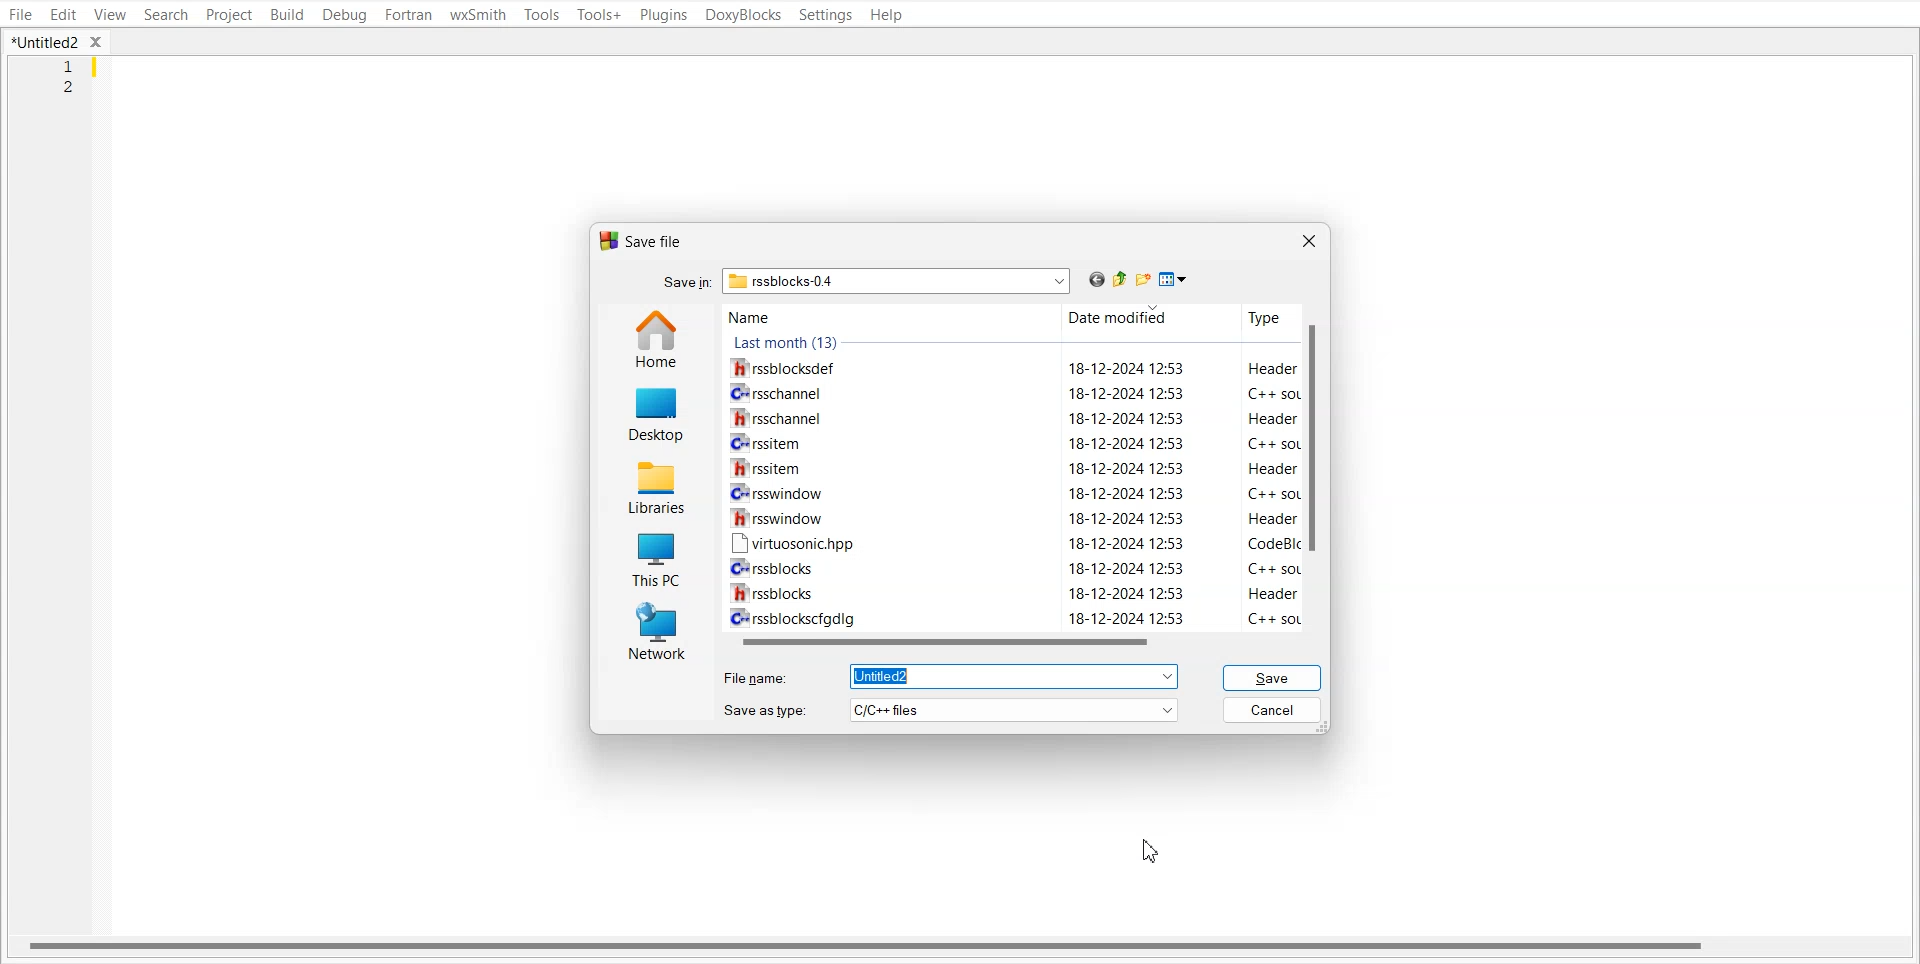 The image size is (1920, 964). Describe the element at coordinates (165, 15) in the screenshot. I see `Search` at that location.